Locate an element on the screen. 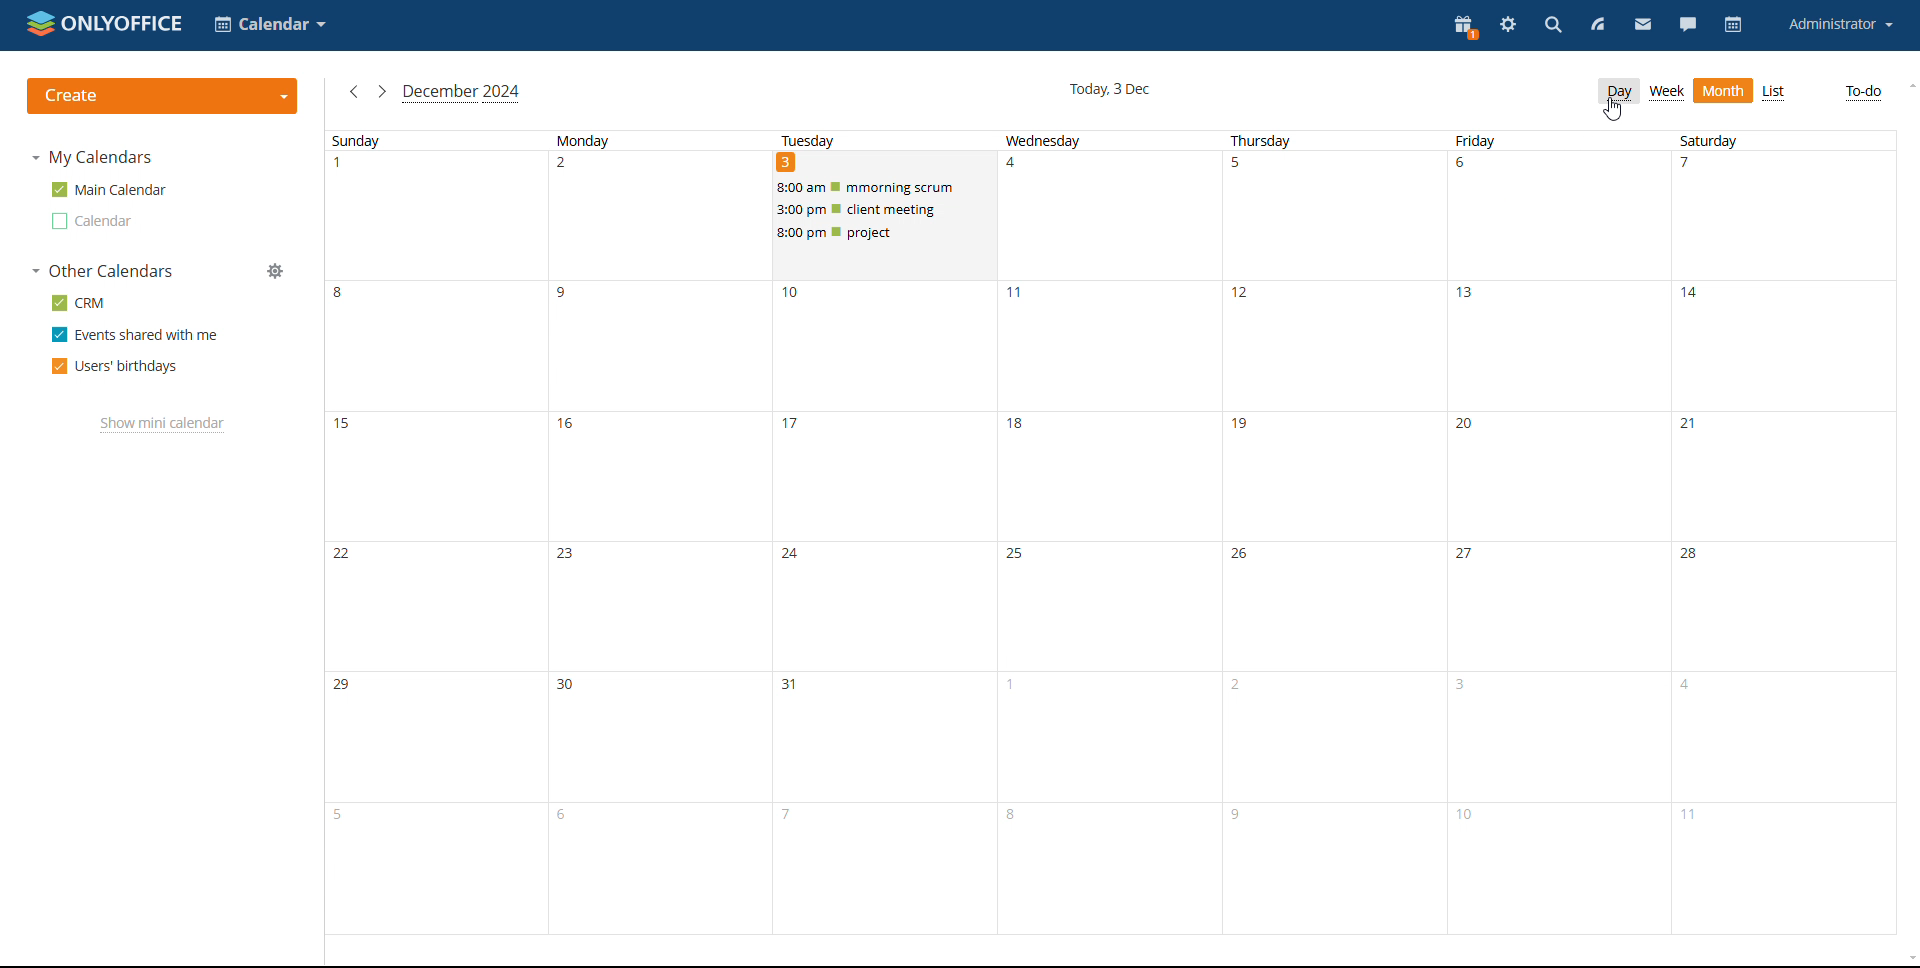 This screenshot has height=968, width=1920. create is located at coordinates (163, 96).